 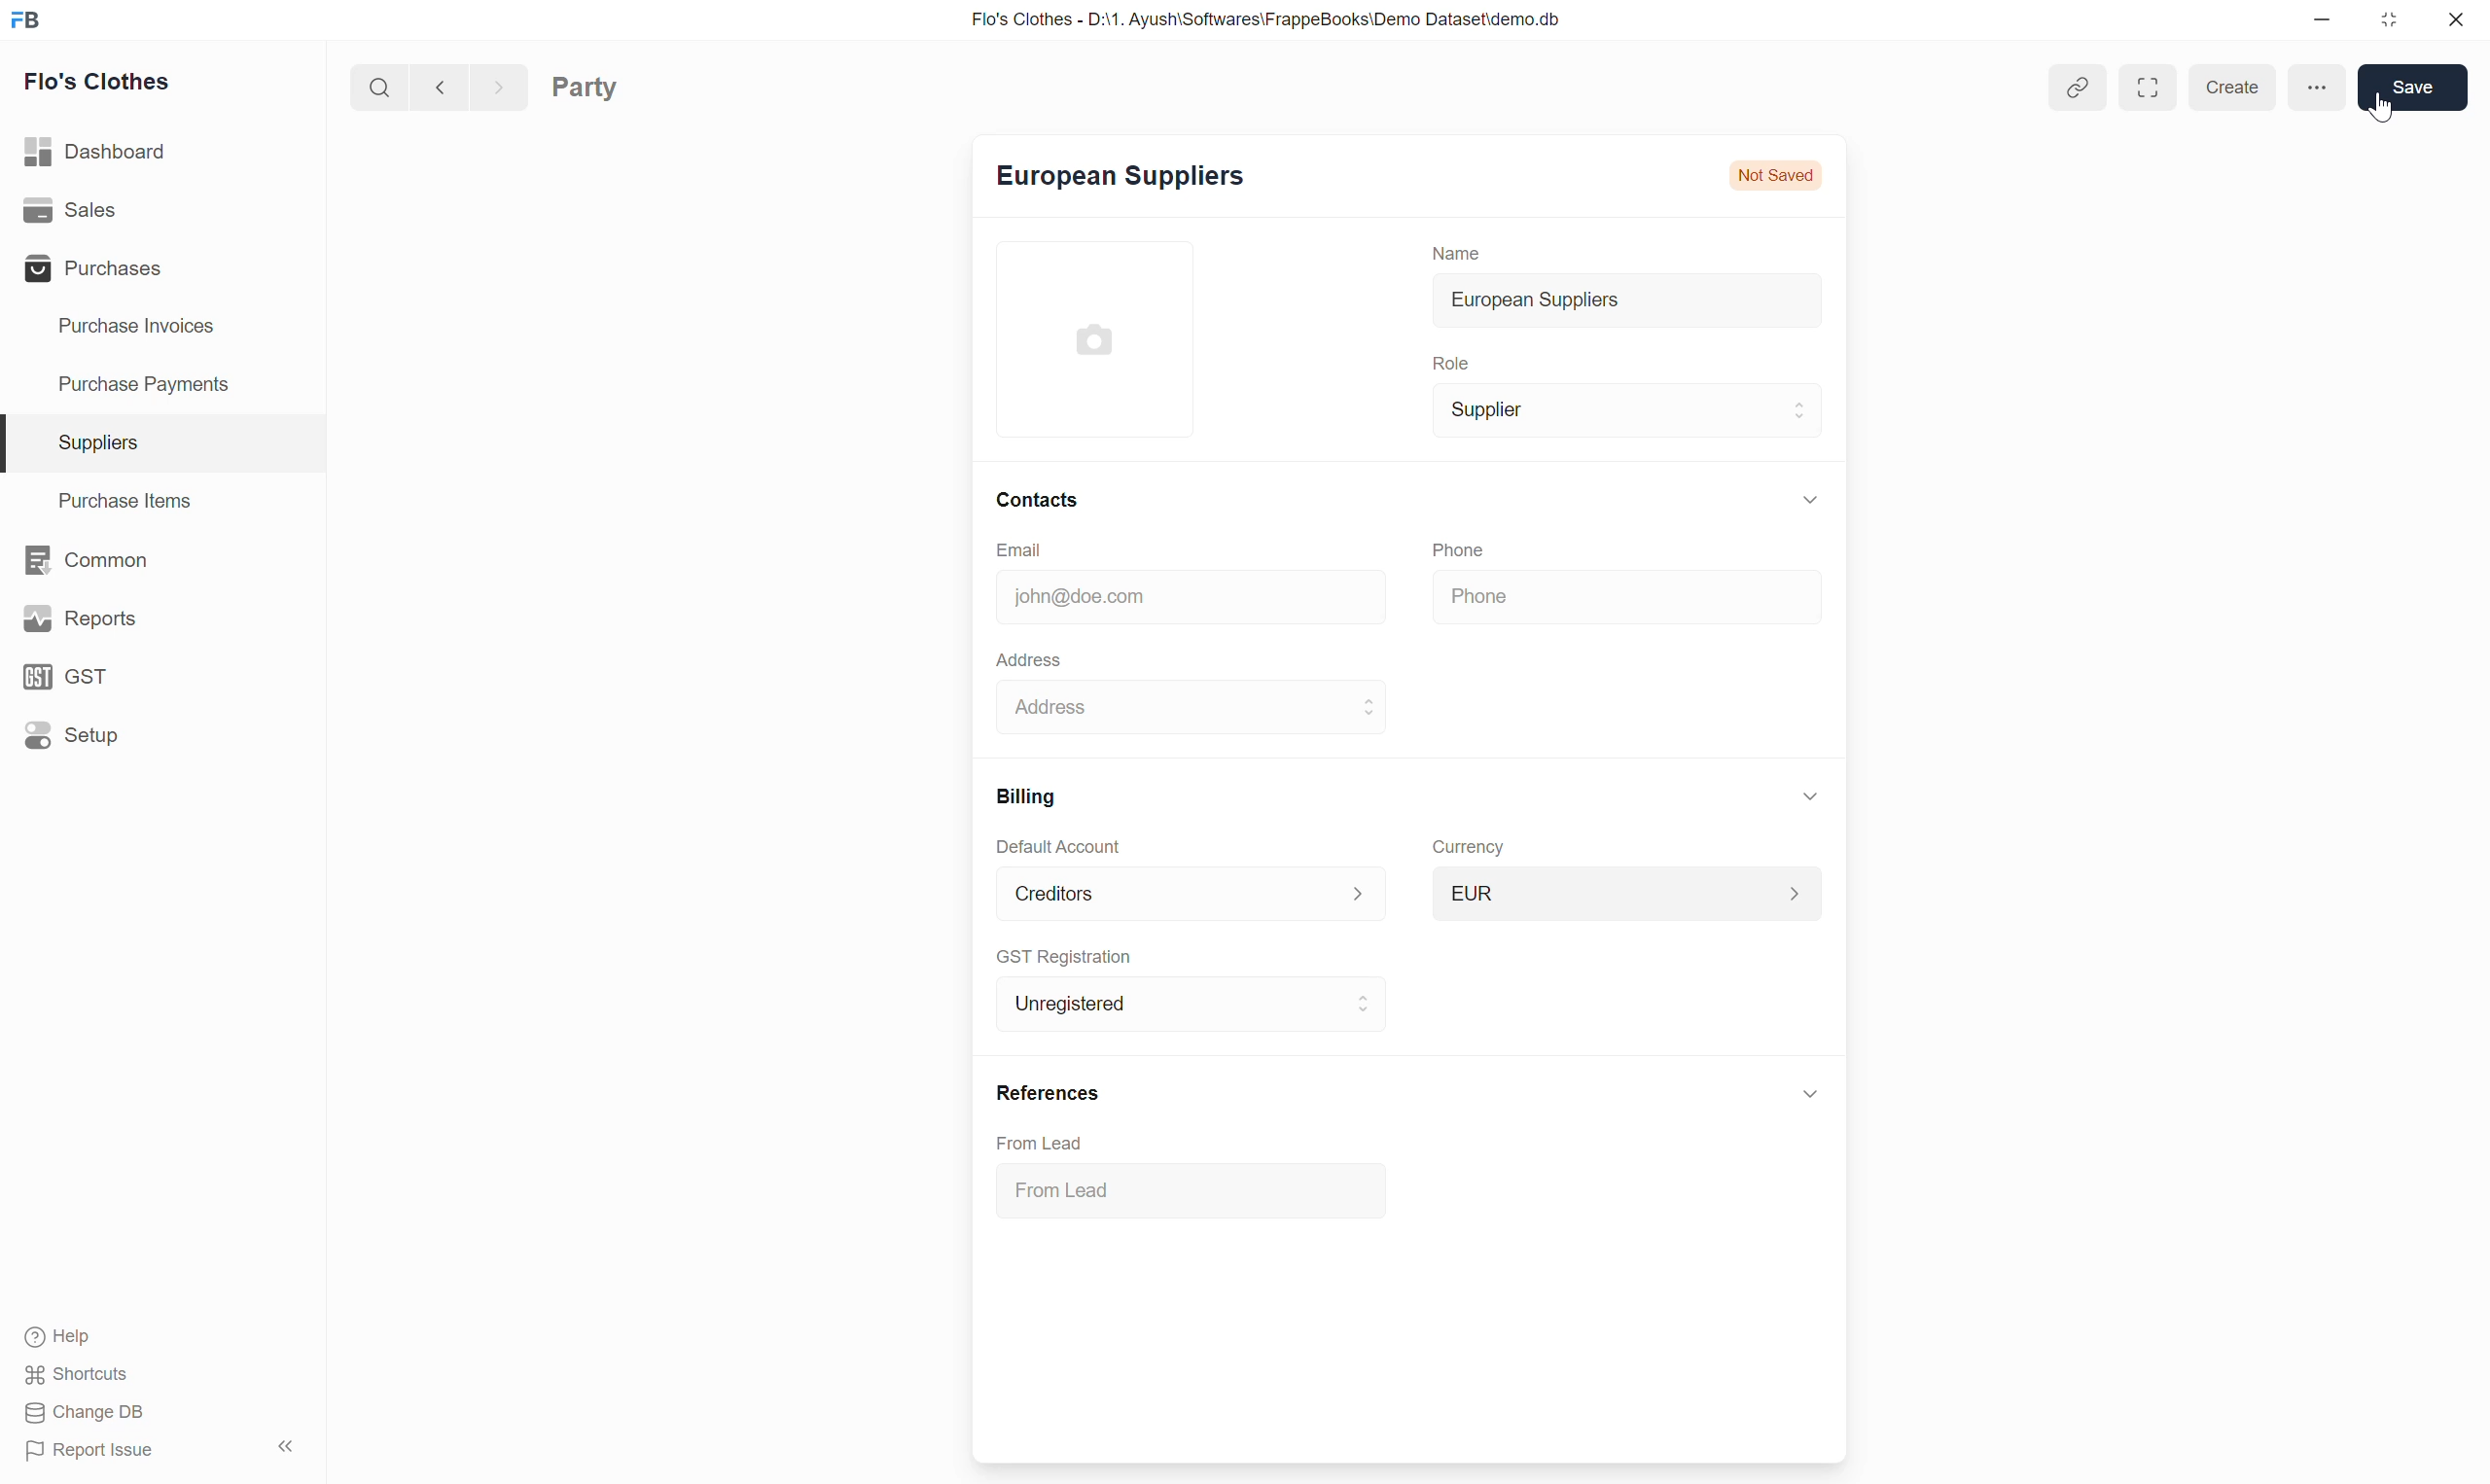 What do you see at coordinates (1056, 845) in the screenshot?
I see `Default Account` at bounding box center [1056, 845].